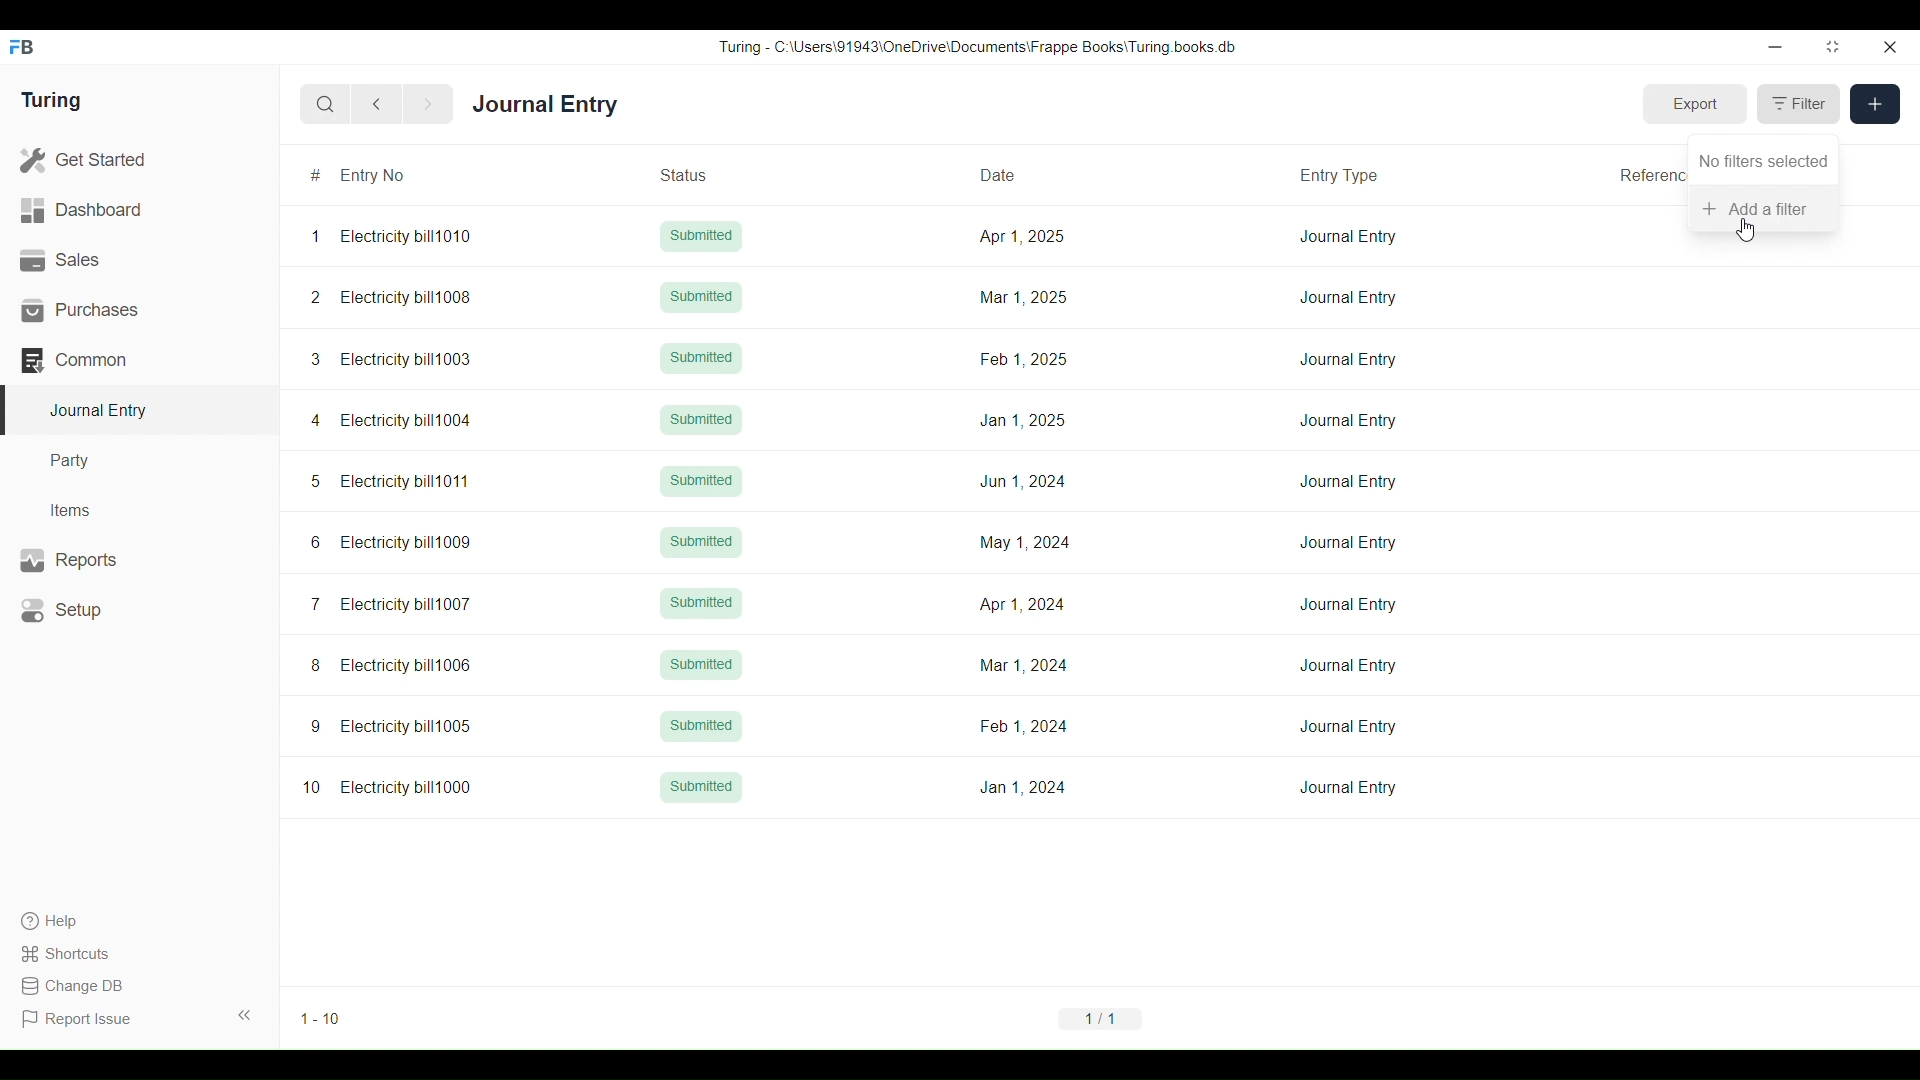 The height and width of the screenshot is (1080, 1920). I want to click on Submitted, so click(700, 420).